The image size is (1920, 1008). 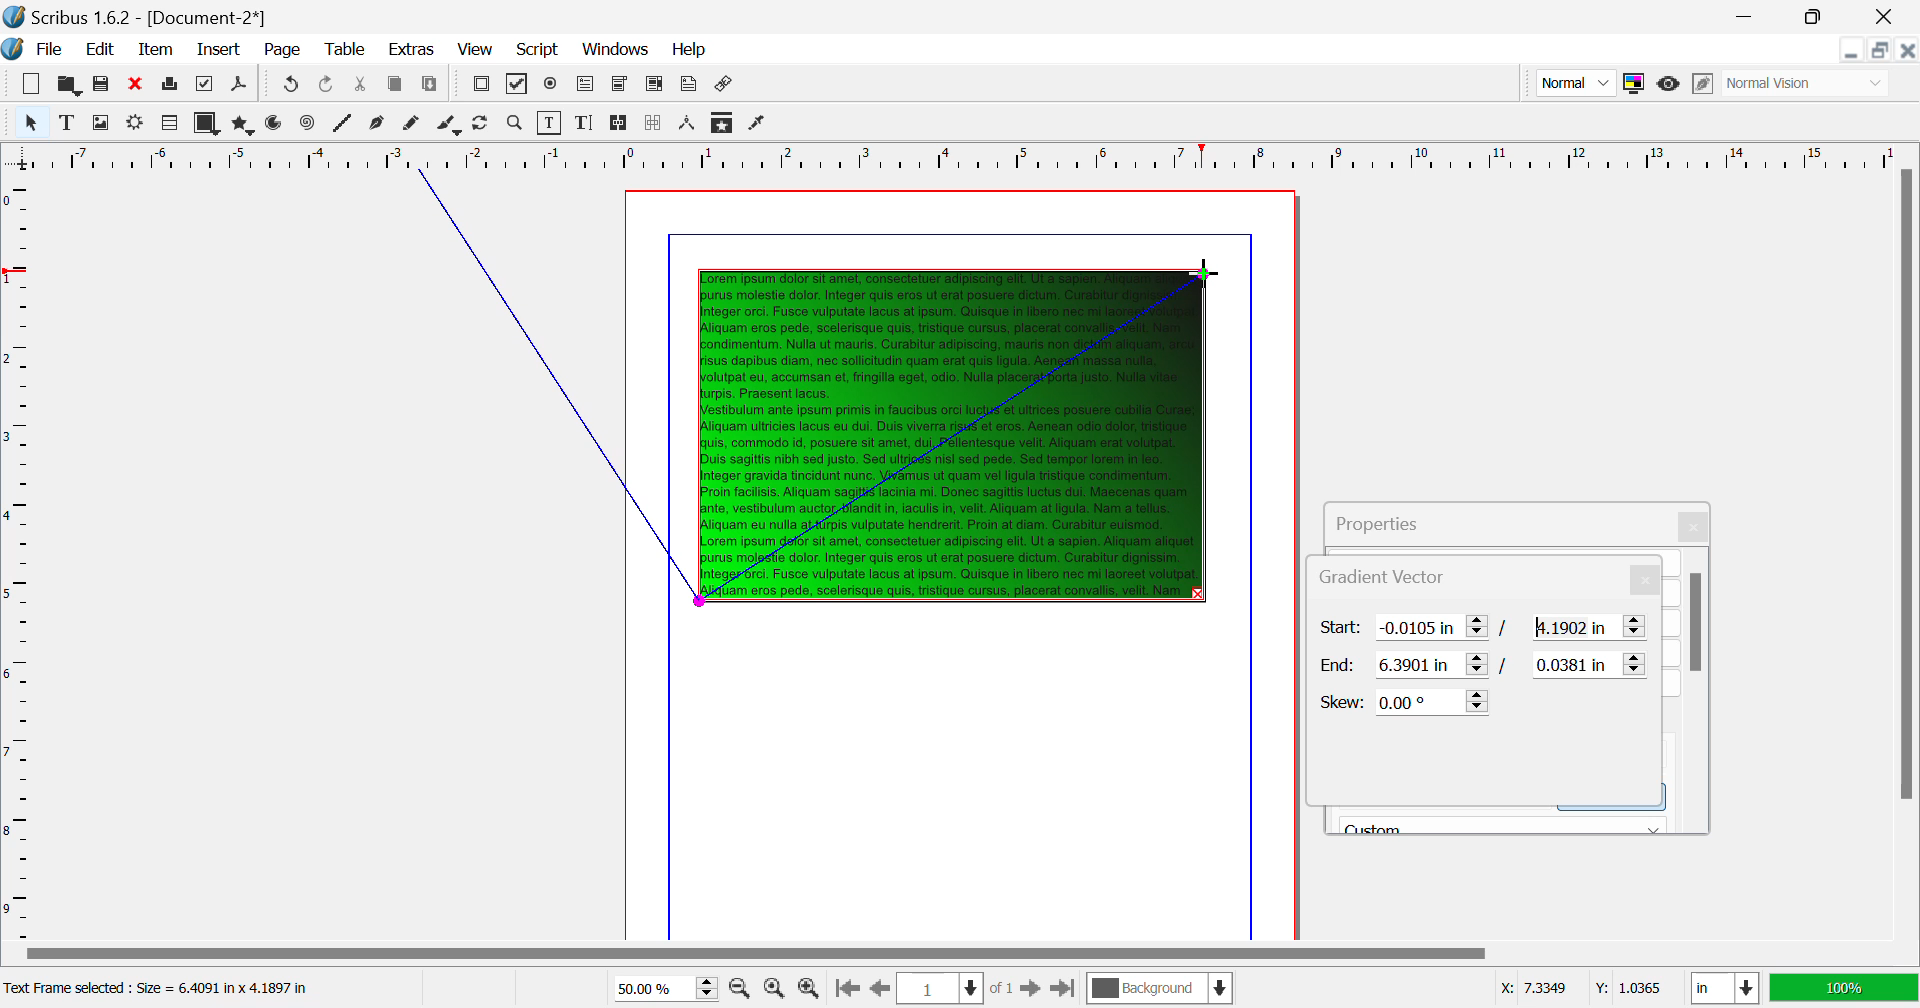 What do you see at coordinates (168, 124) in the screenshot?
I see `Render Frame` at bounding box center [168, 124].